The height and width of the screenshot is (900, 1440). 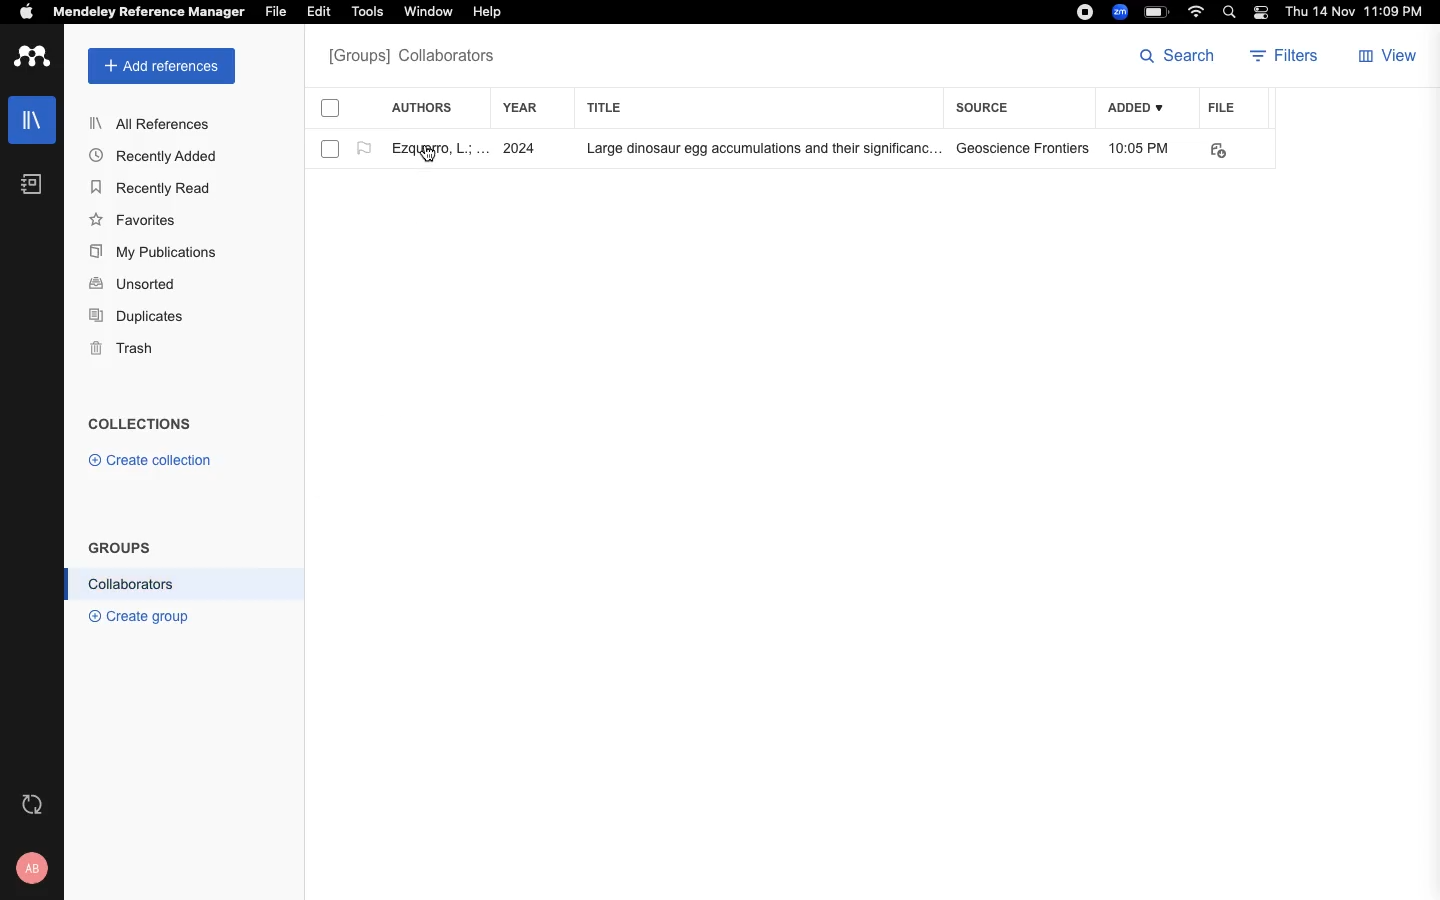 What do you see at coordinates (151, 464) in the screenshot?
I see `© Create collection` at bounding box center [151, 464].